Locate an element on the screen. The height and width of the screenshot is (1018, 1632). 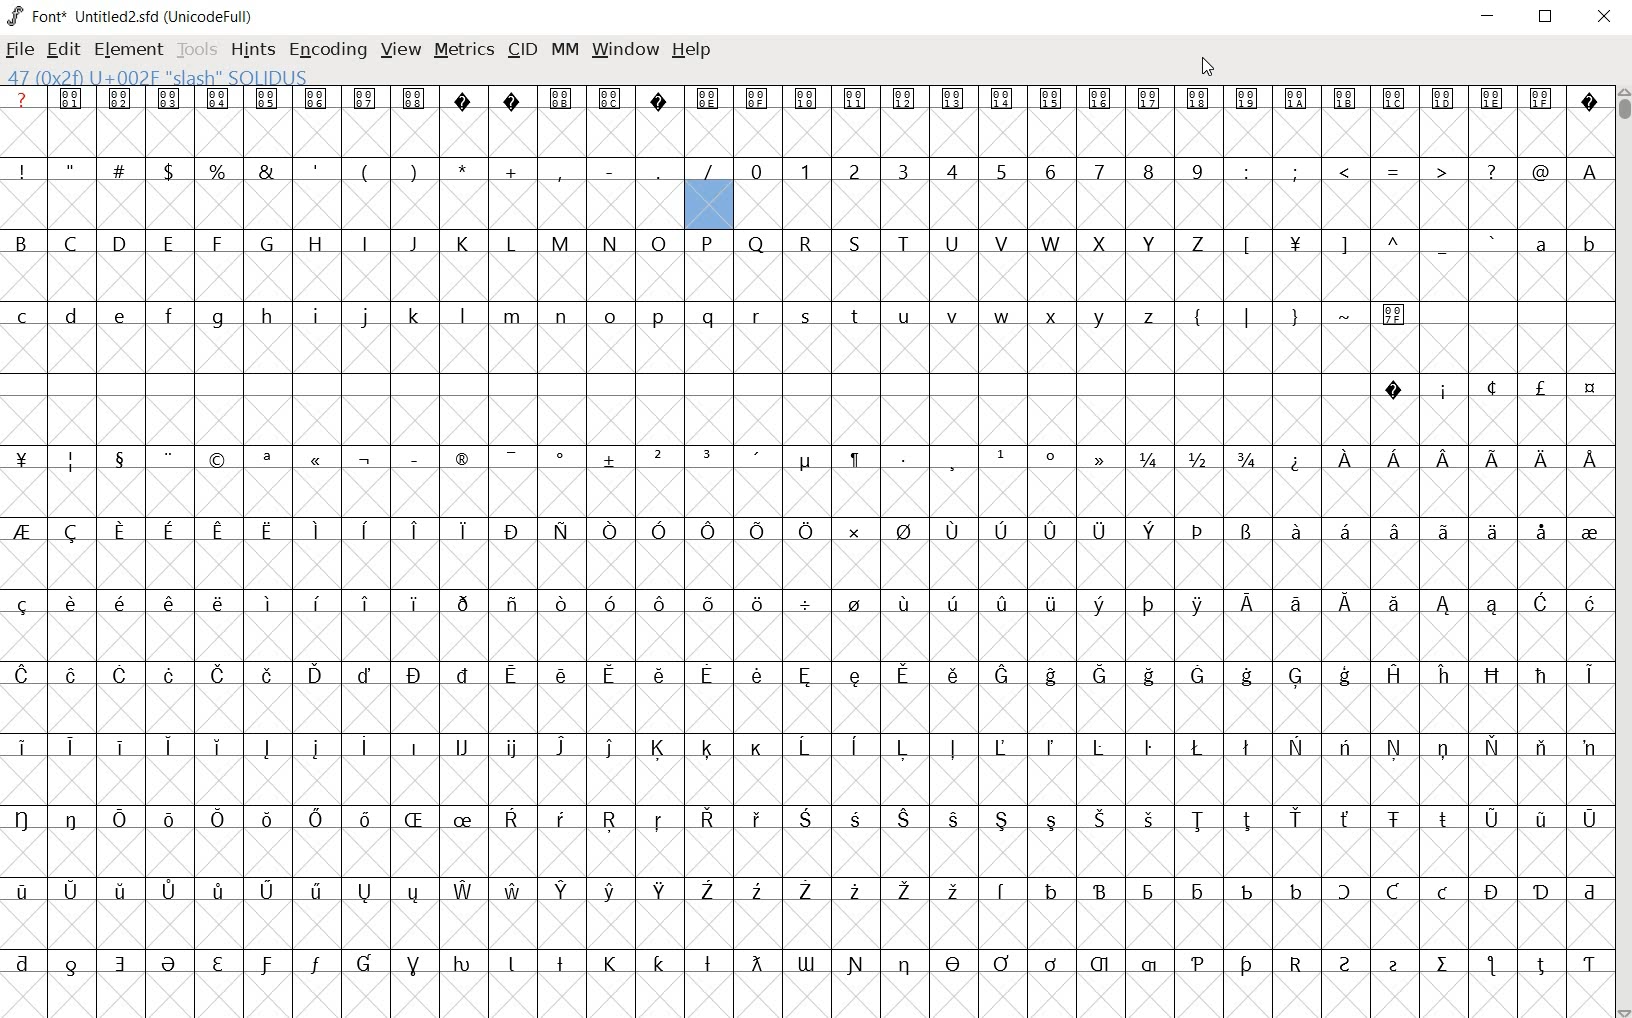
capital letters A - Z is located at coordinates (621, 244).